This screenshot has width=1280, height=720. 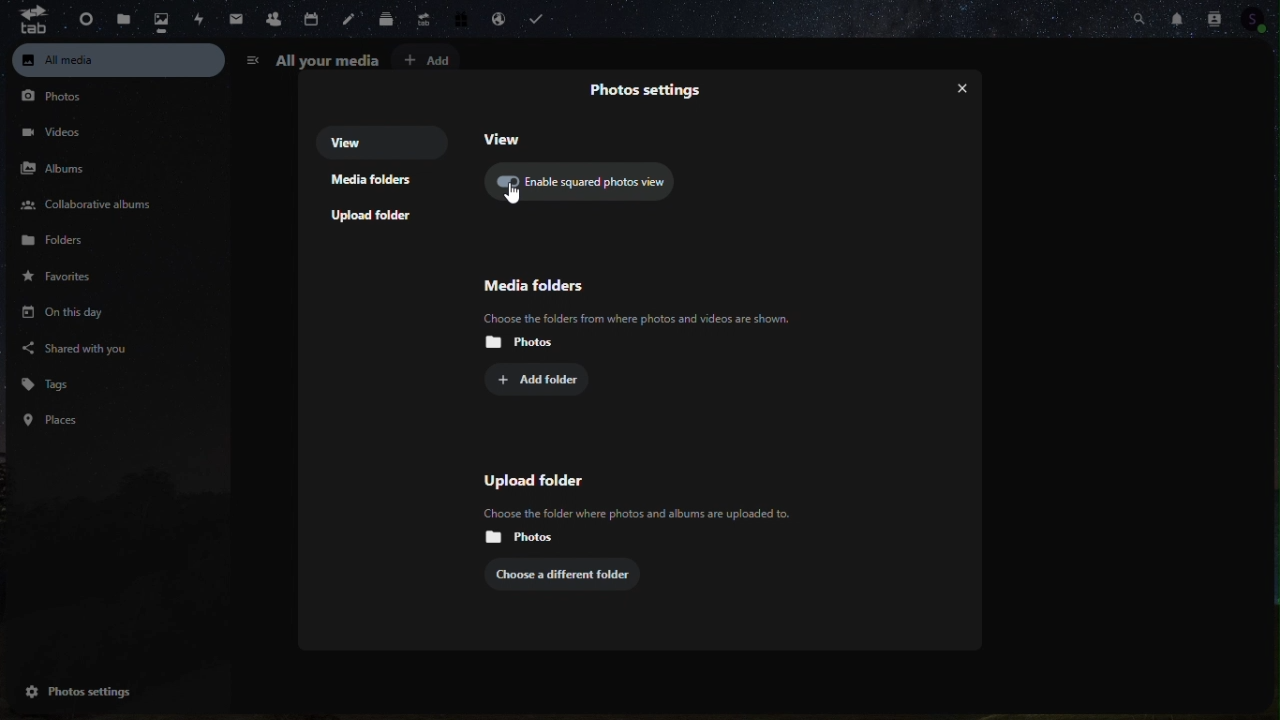 What do you see at coordinates (312, 60) in the screenshot?
I see `All your media` at bounding box center [312, 60].